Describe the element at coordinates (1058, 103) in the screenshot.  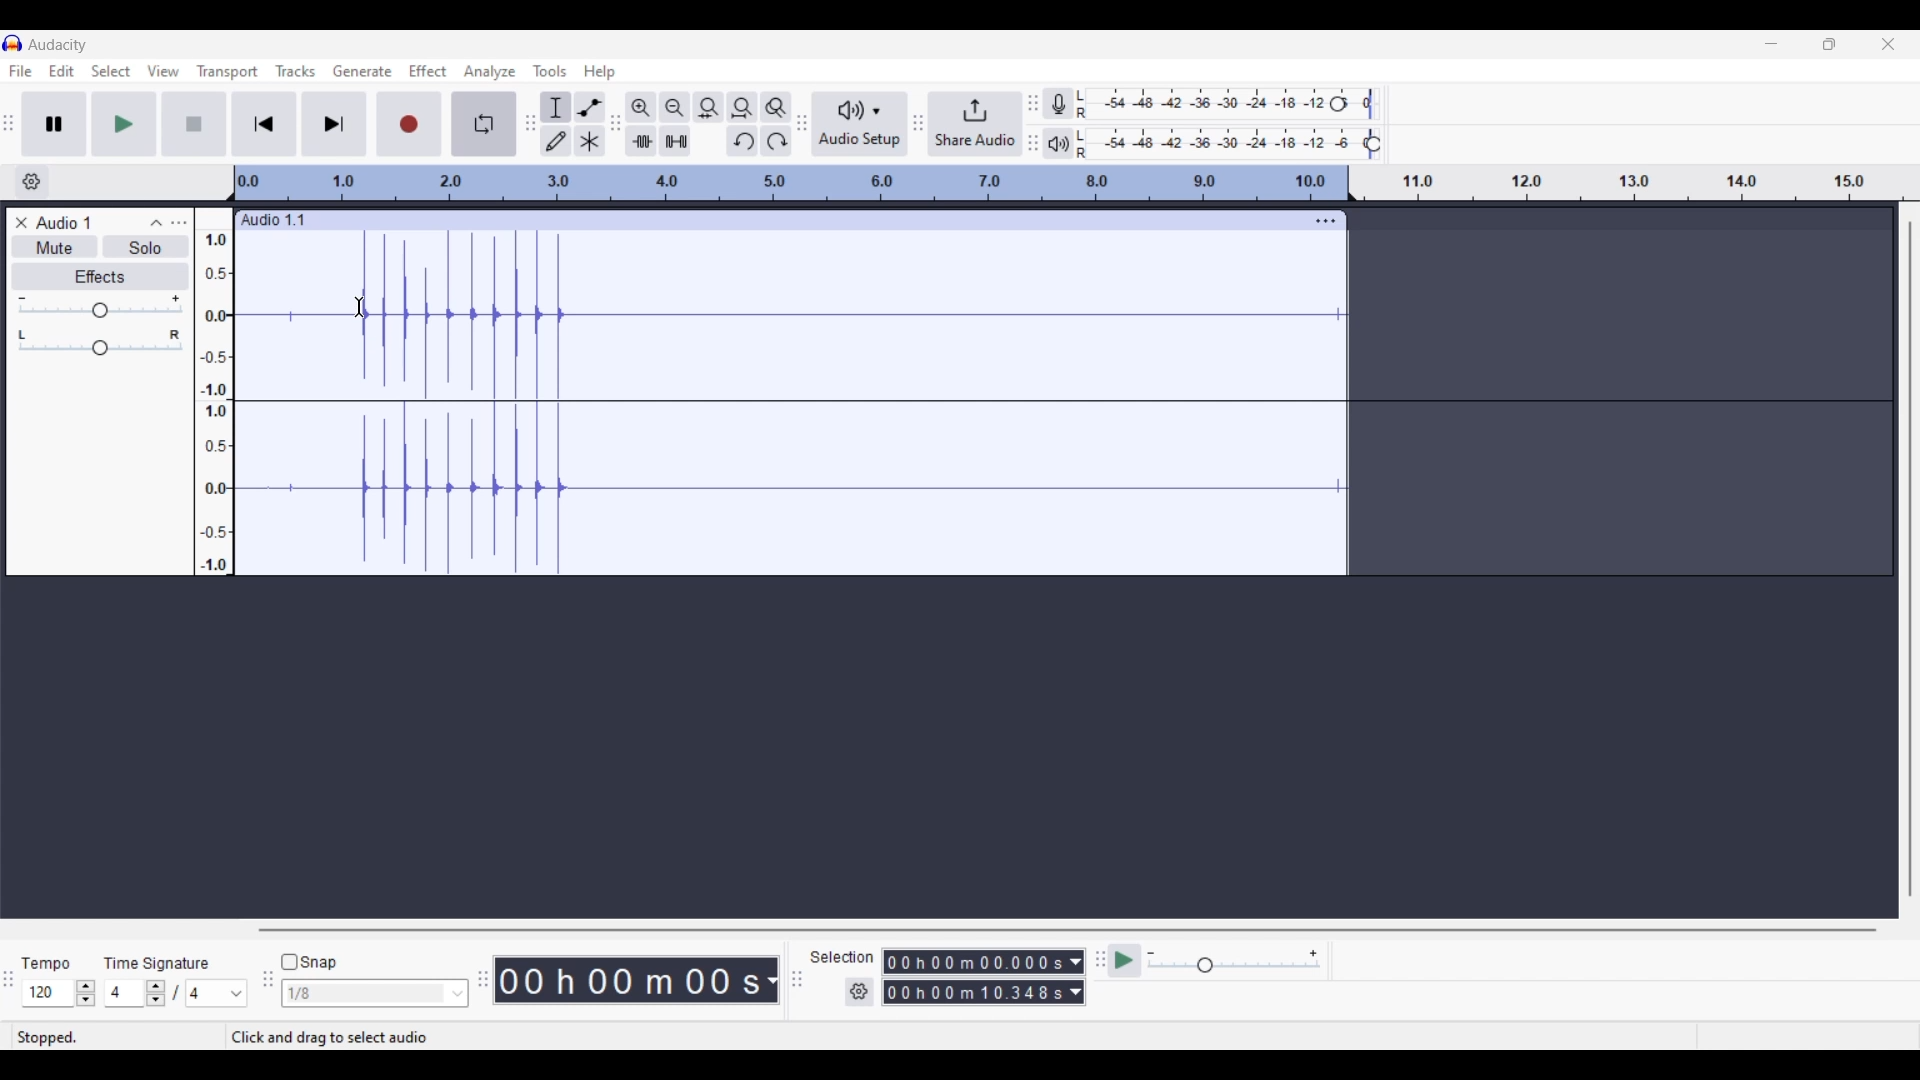
I see `Record meter` at that location.